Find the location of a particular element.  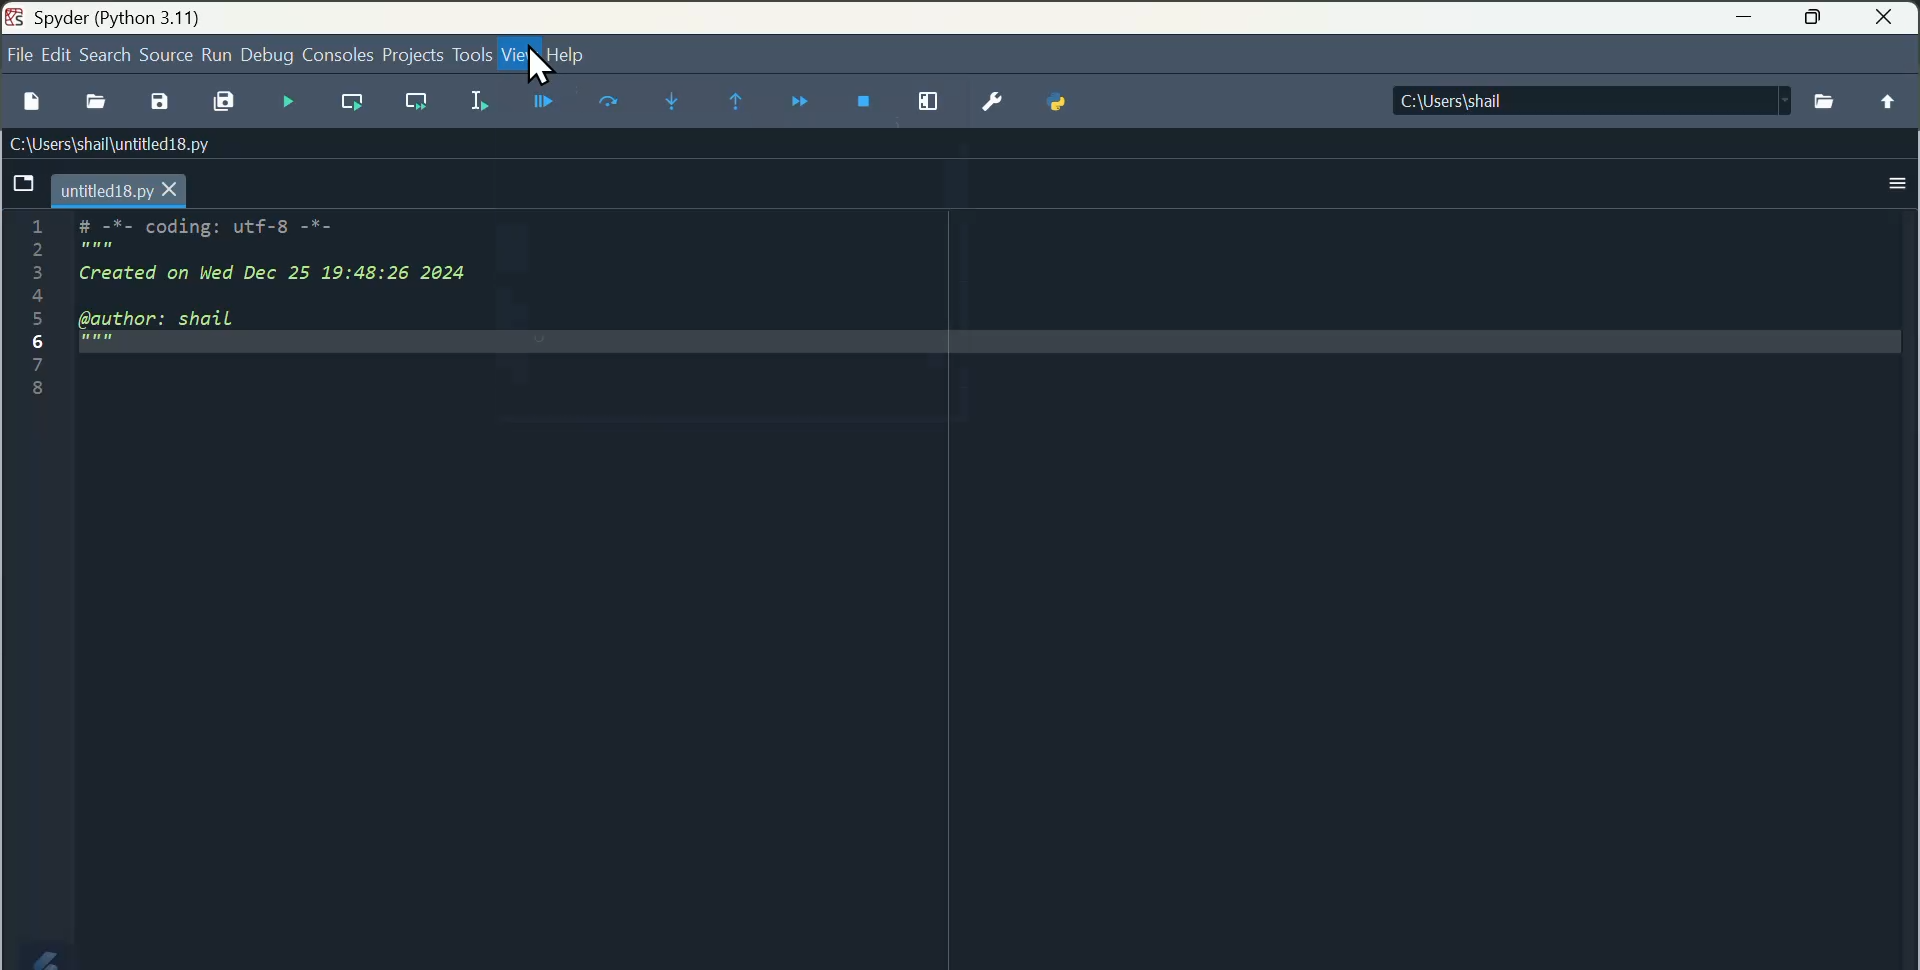

C:\Users\Shail is located at coordinates (1589, 99).